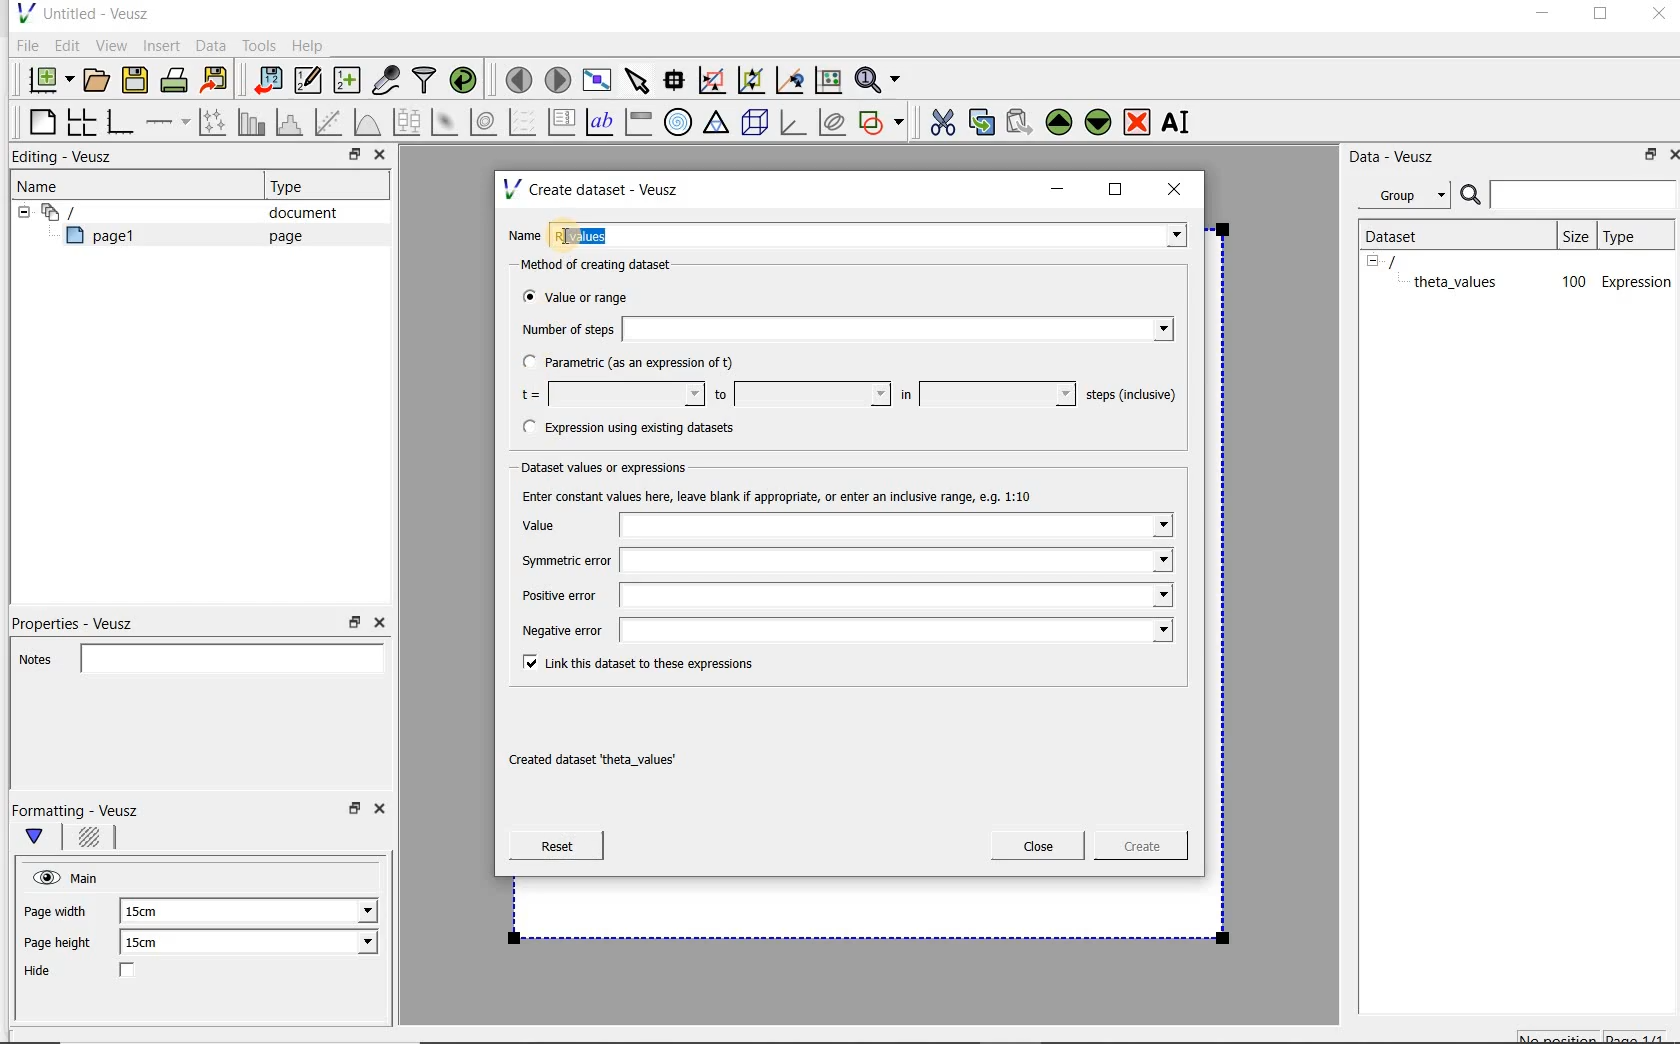 Image resolution: width=1680 pixels, height=1044 pixels. Describe the element at coordinates (43, 877) in the screenshot. I see `visible (click to hide, set Hide to true)` at that location.